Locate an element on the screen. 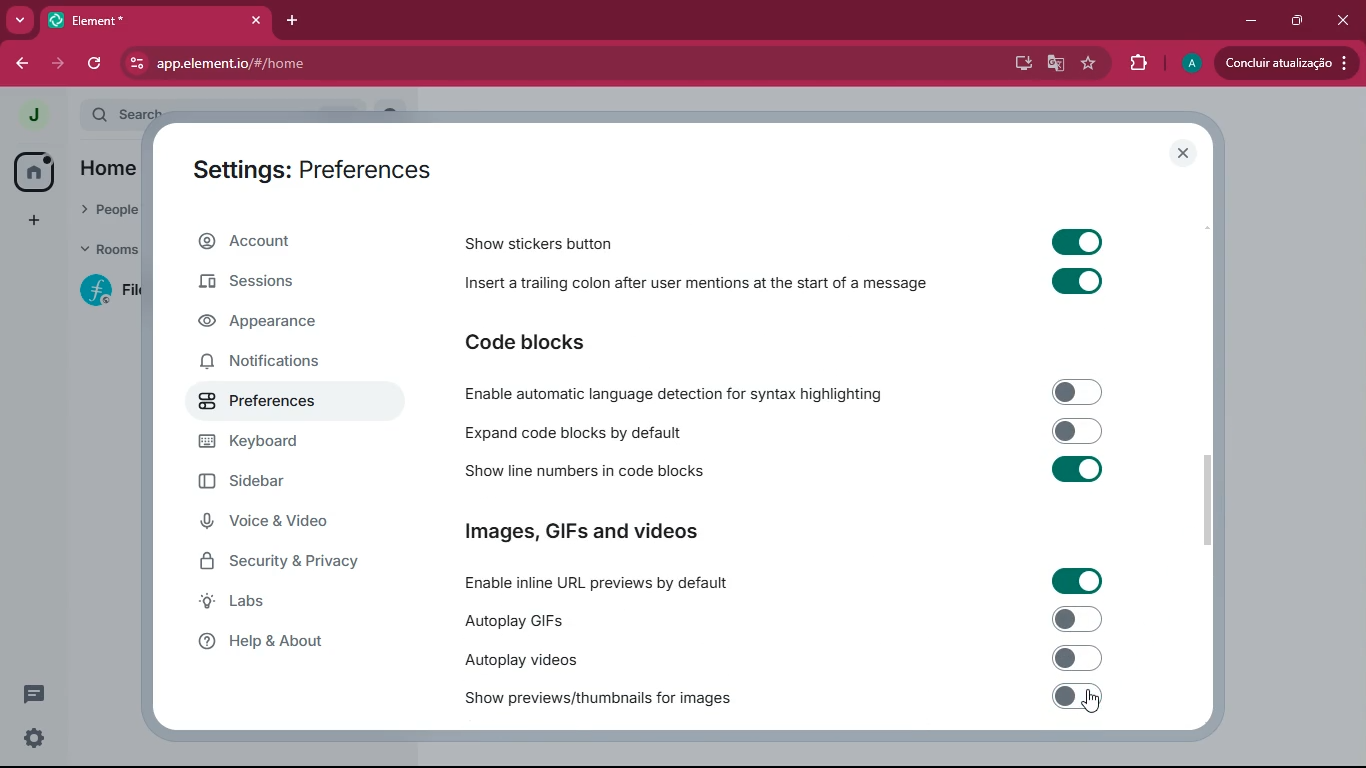  Toggle off is located at coordinates (1082, 619).